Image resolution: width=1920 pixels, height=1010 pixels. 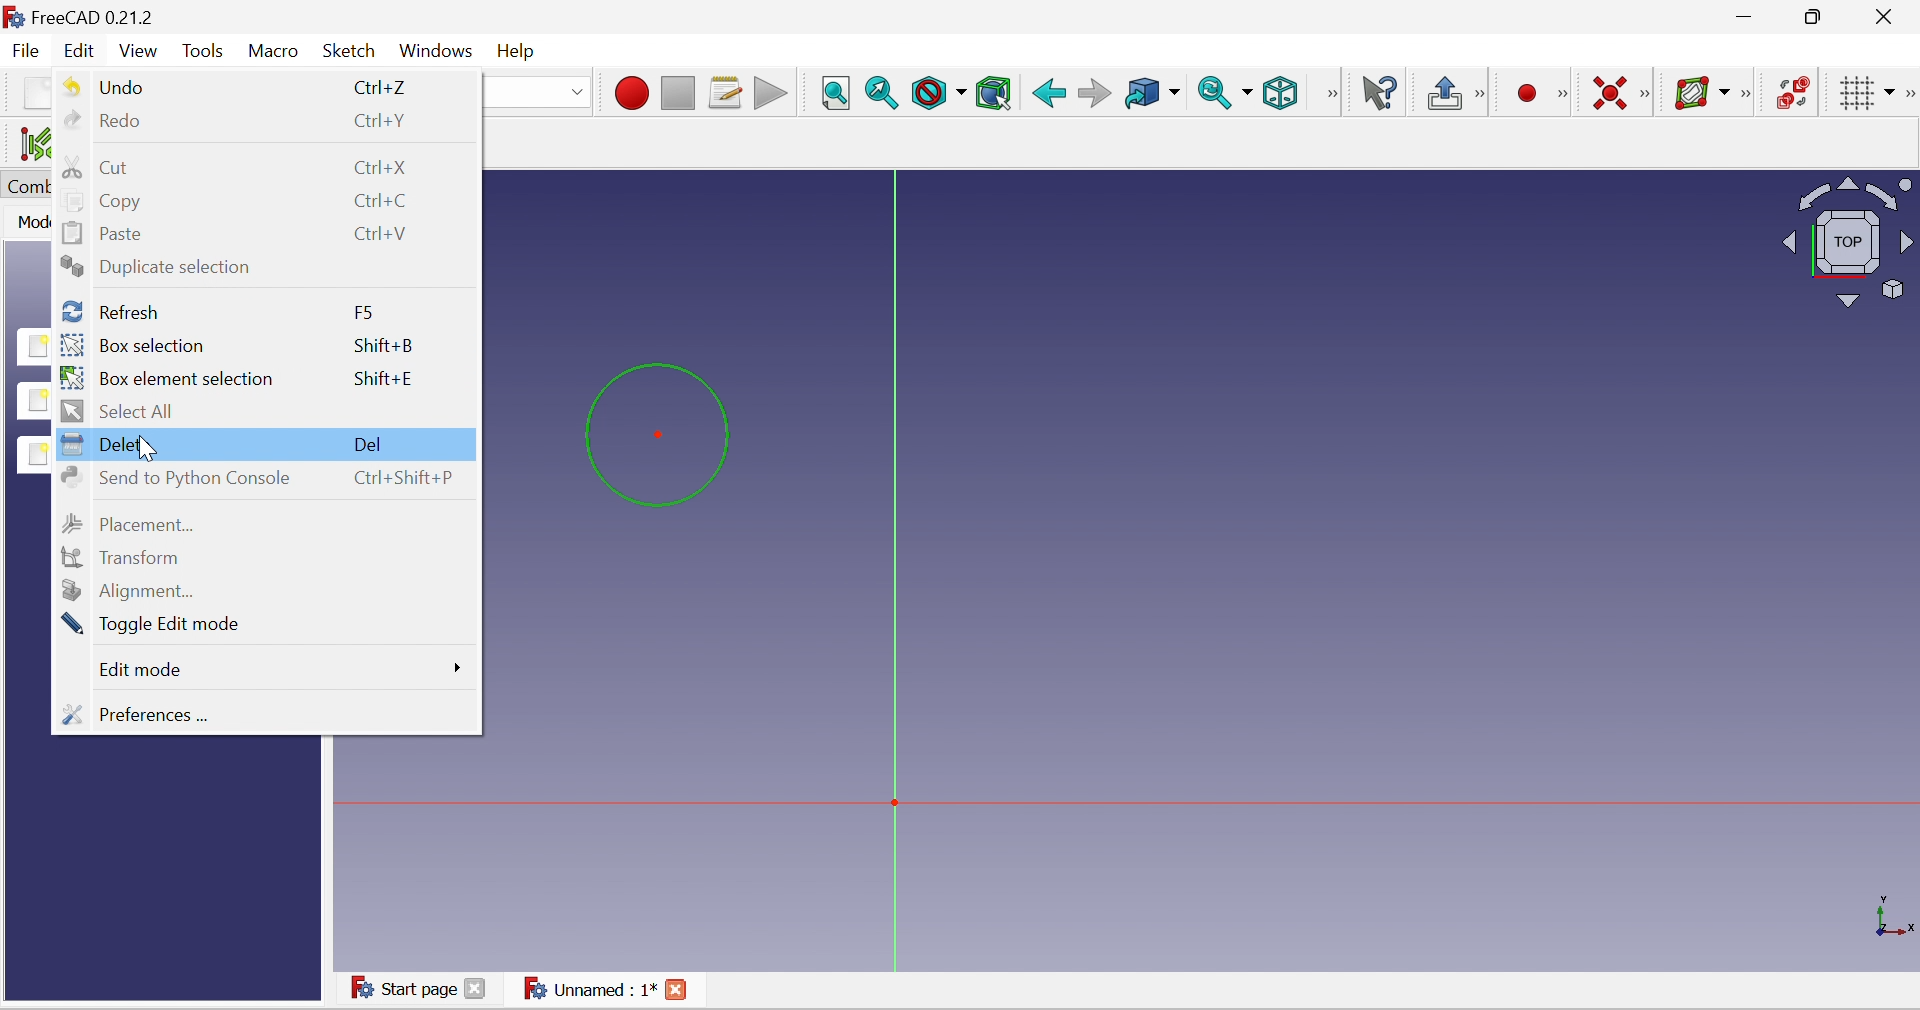 I want to click on Start page, so click(x=421, y=988).